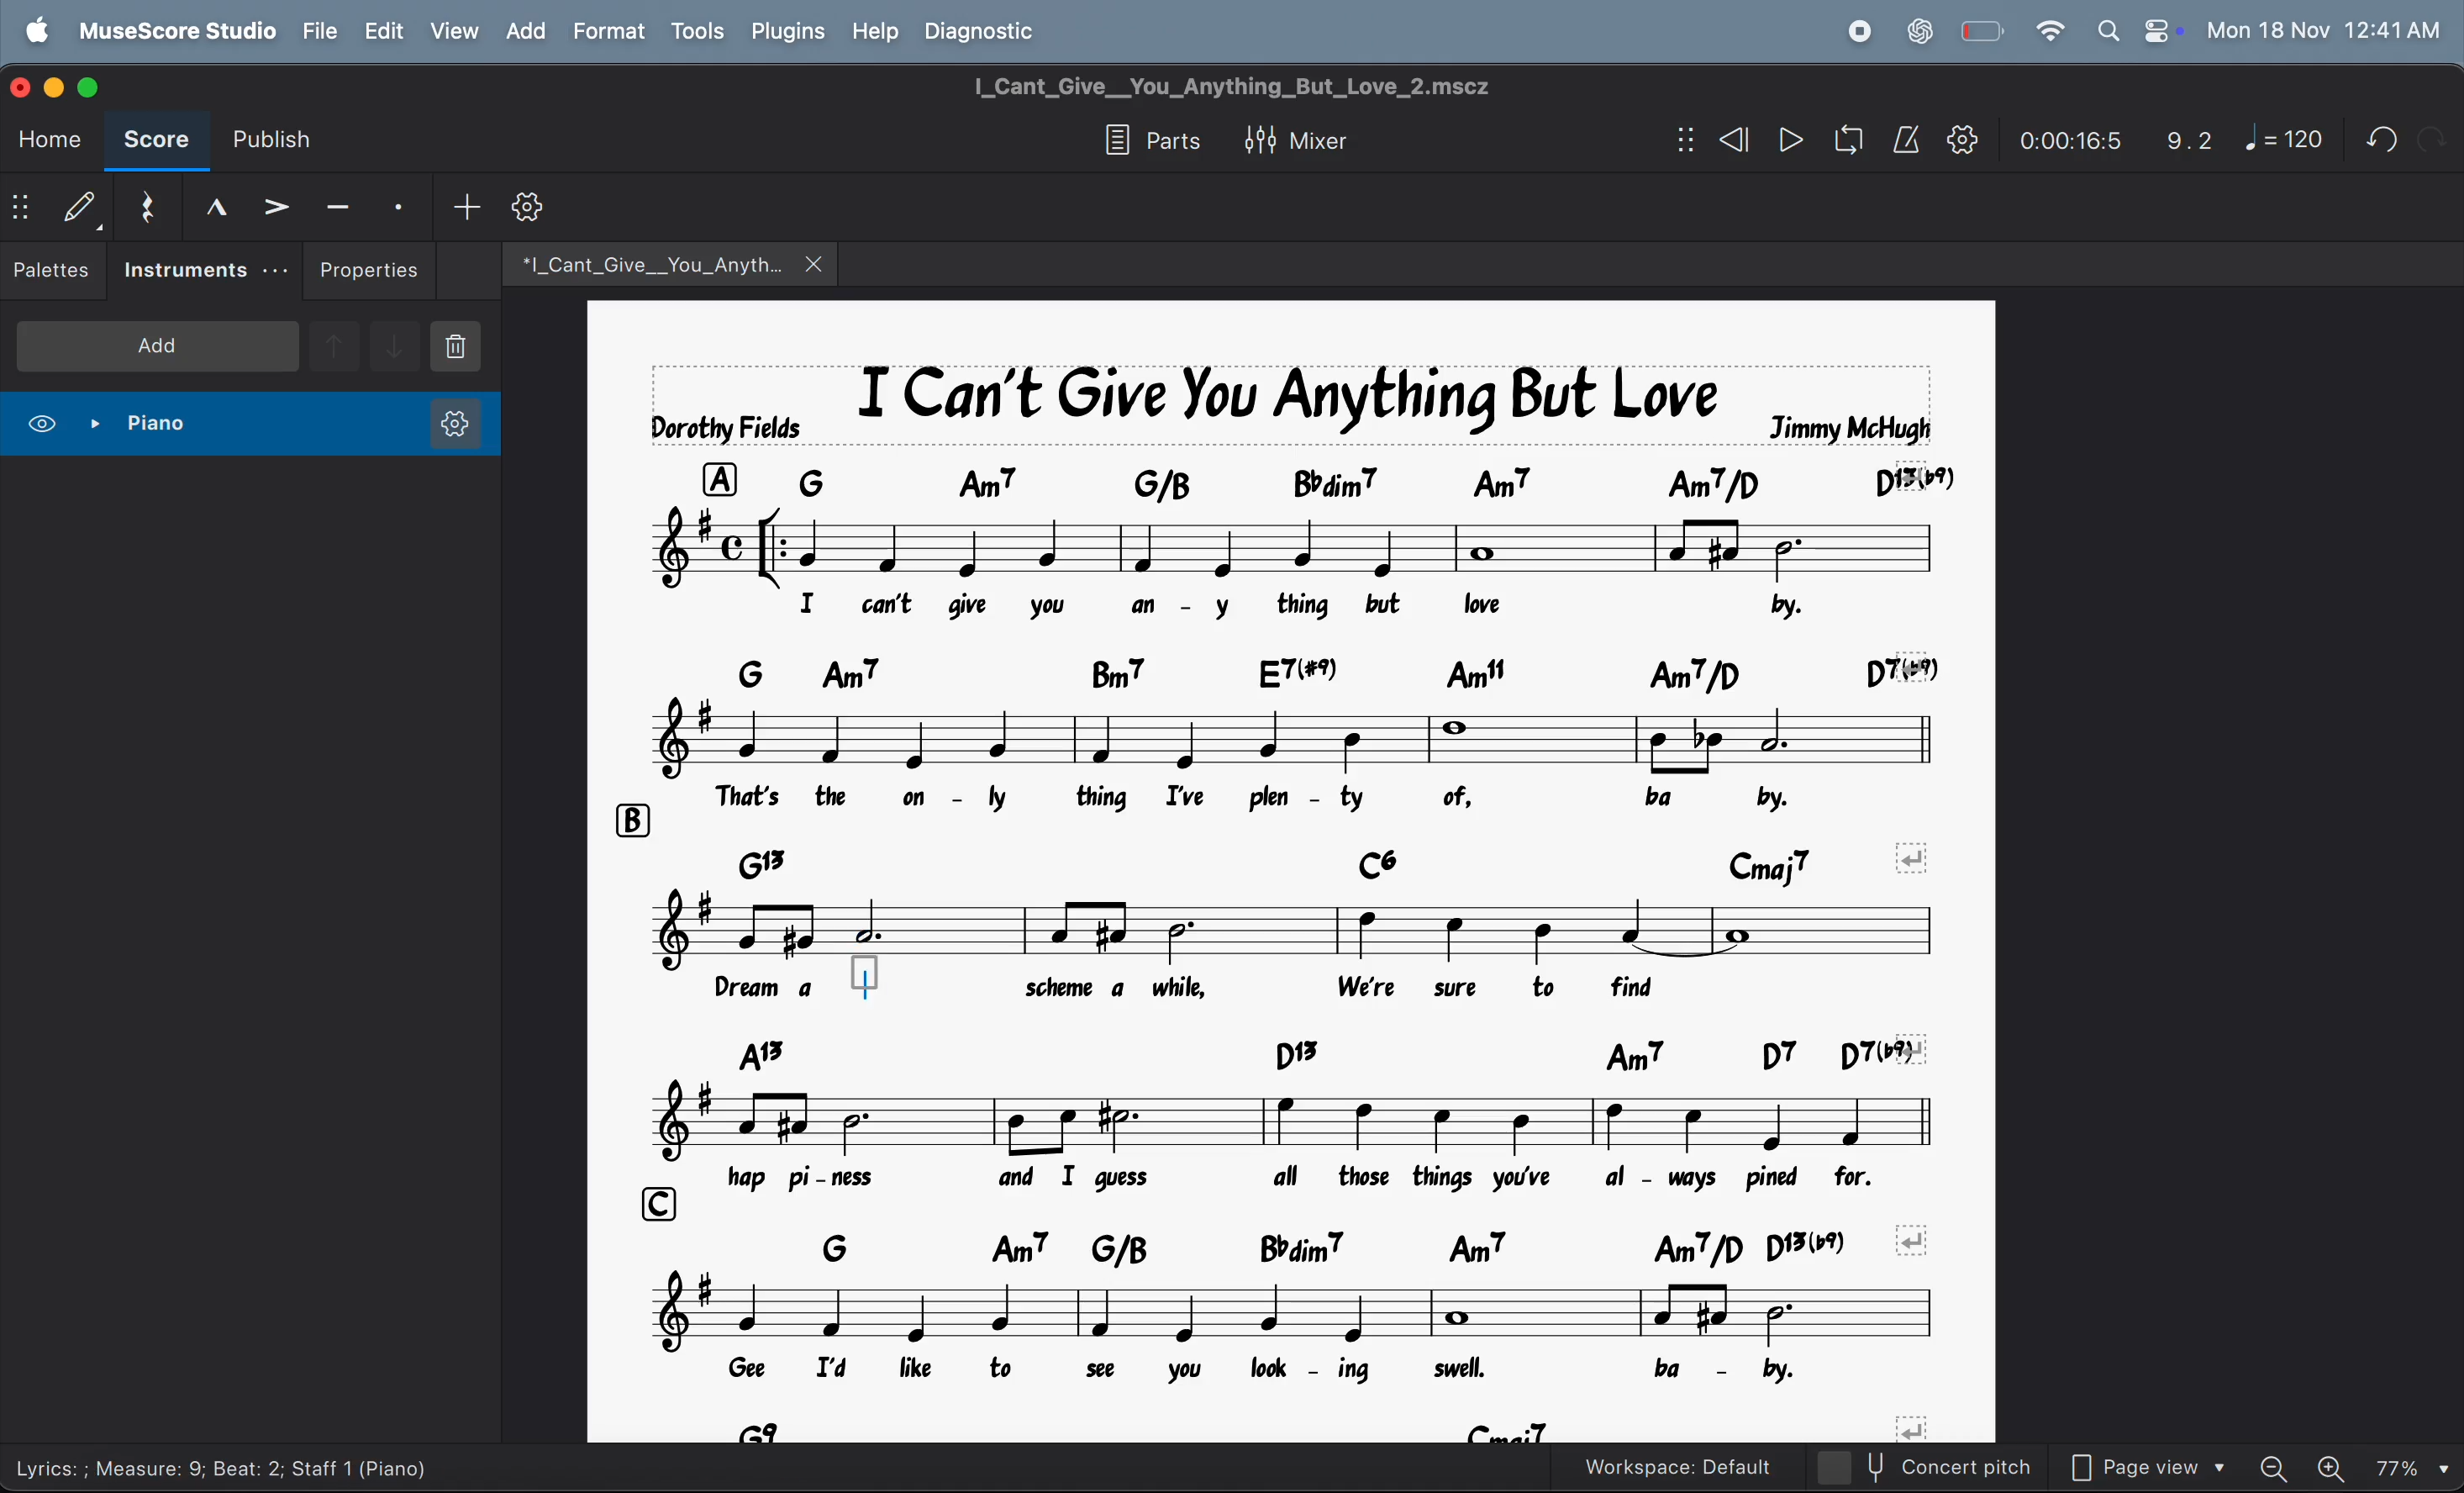 The image size is (2464, 1493). Describe the element at coordinates (270, 200) in the screenshot. I see `accent` at that location.